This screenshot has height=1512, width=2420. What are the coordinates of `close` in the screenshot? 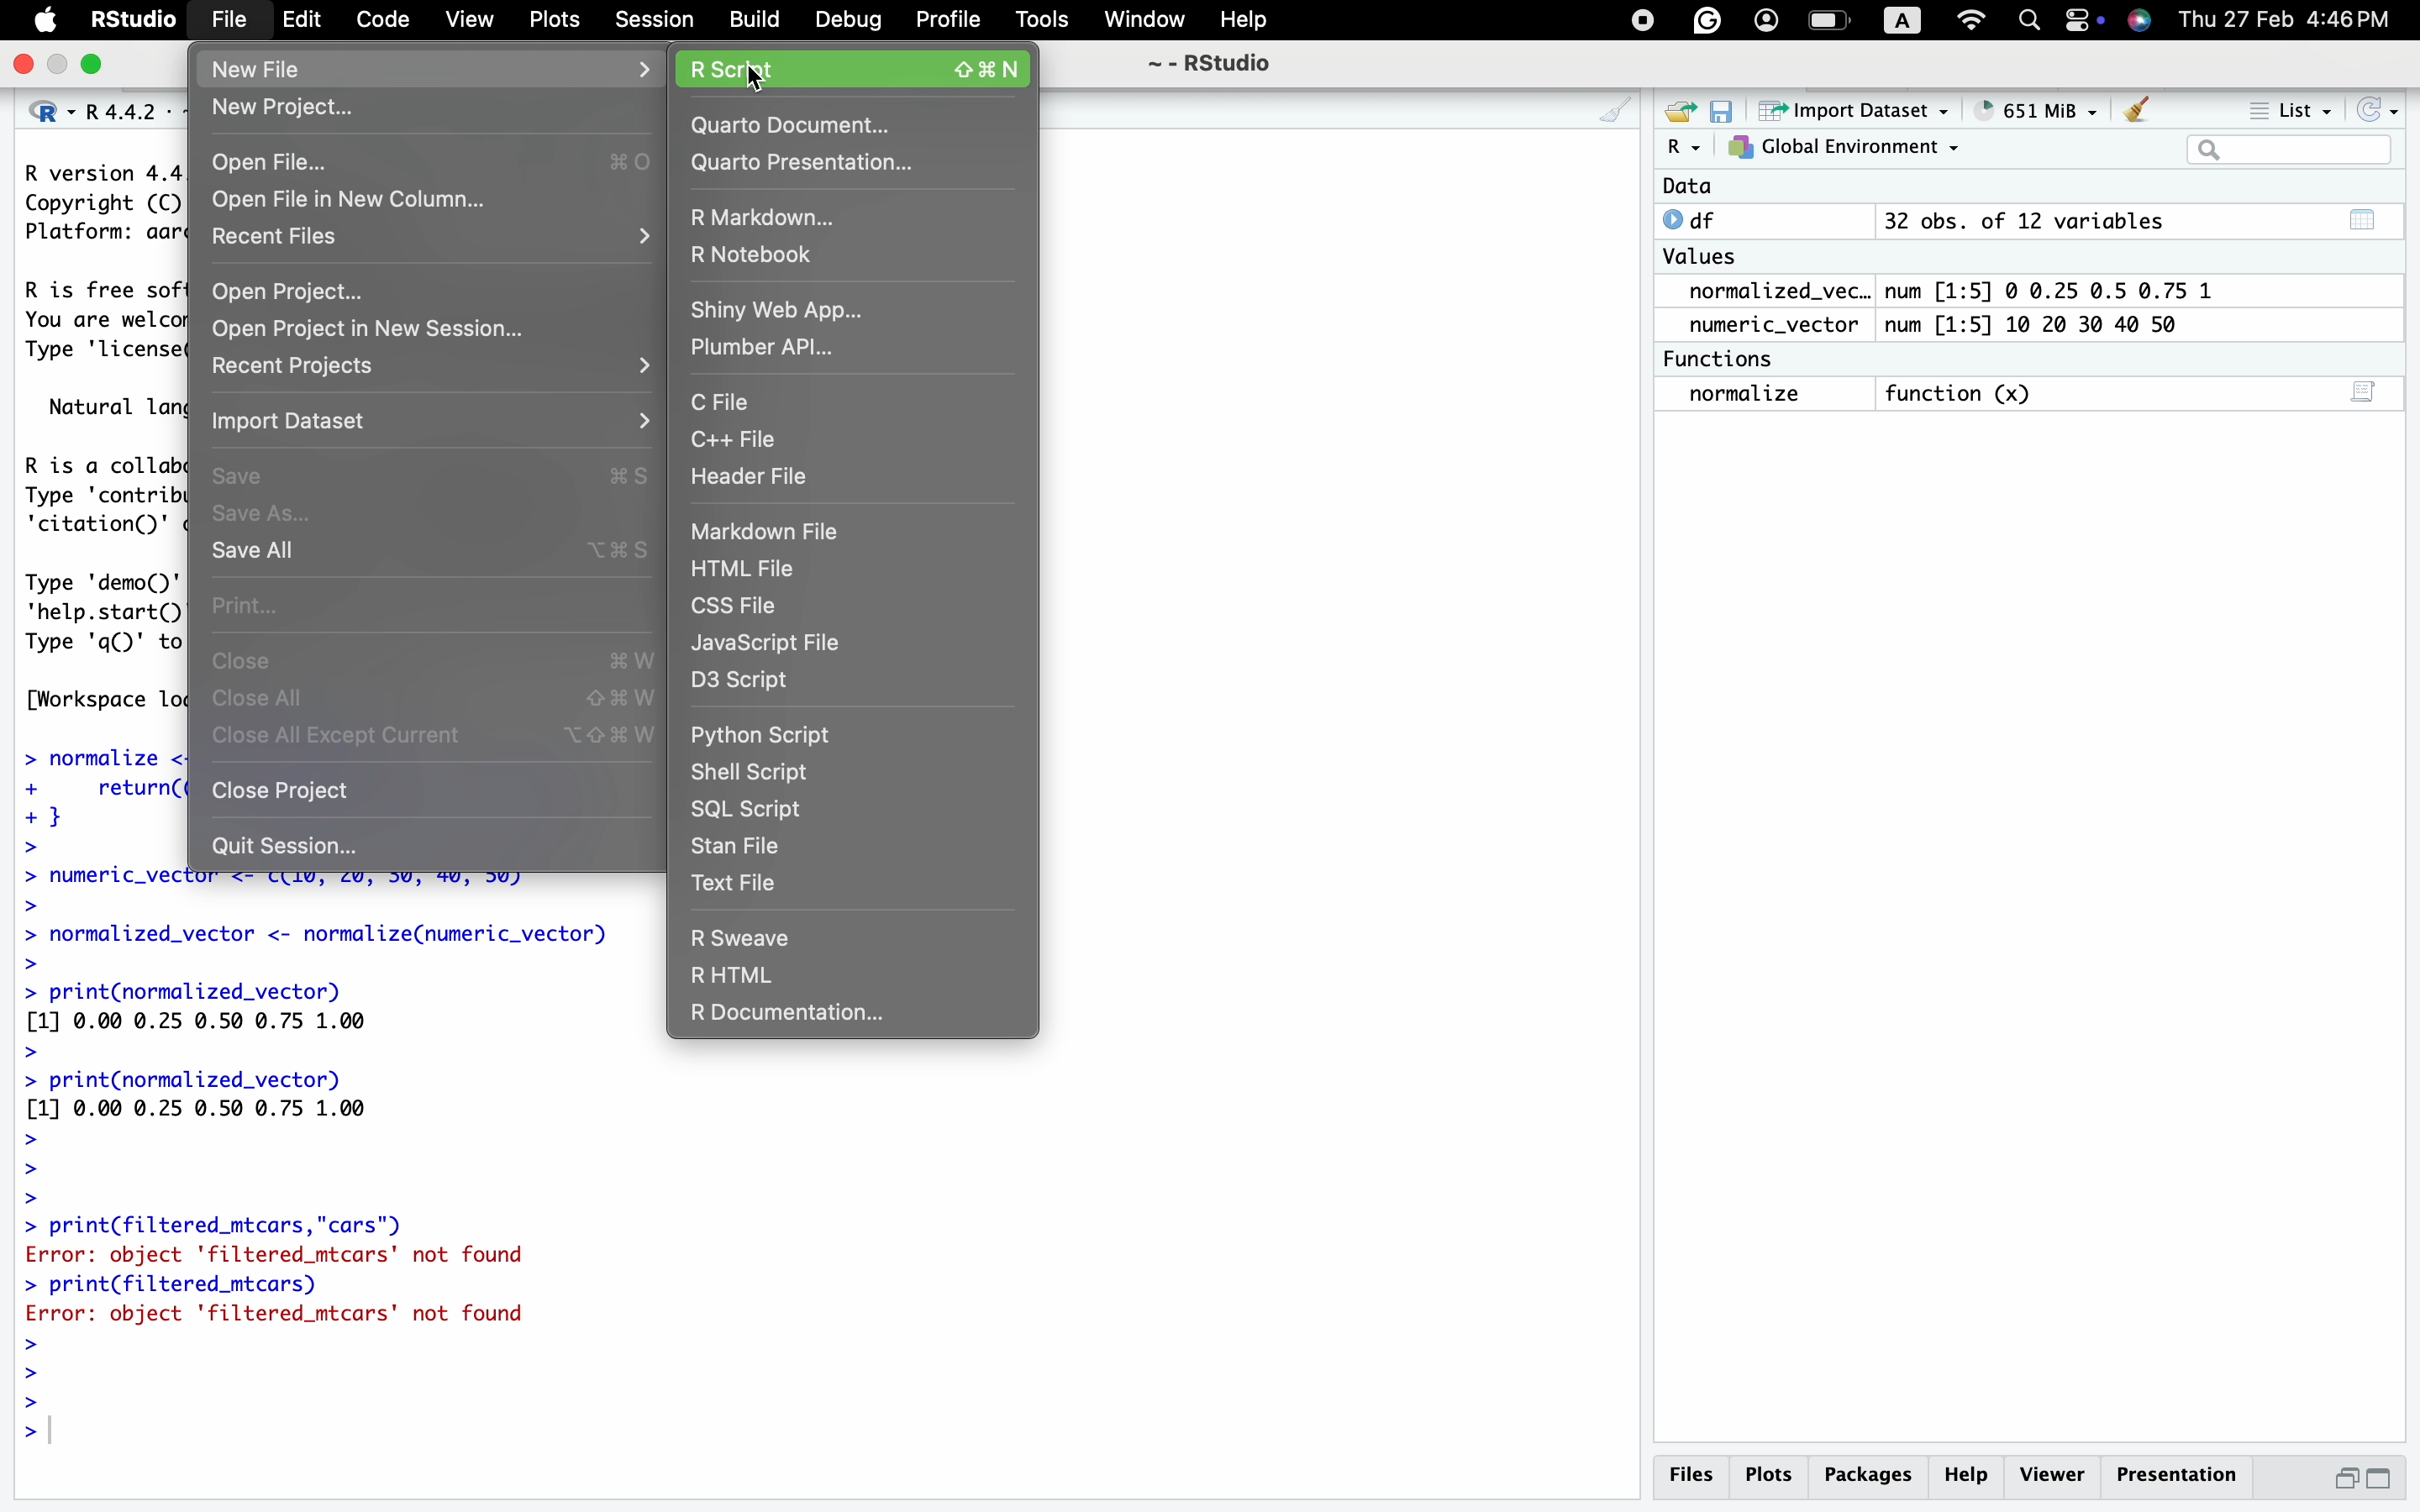 It's located at (25, 63).